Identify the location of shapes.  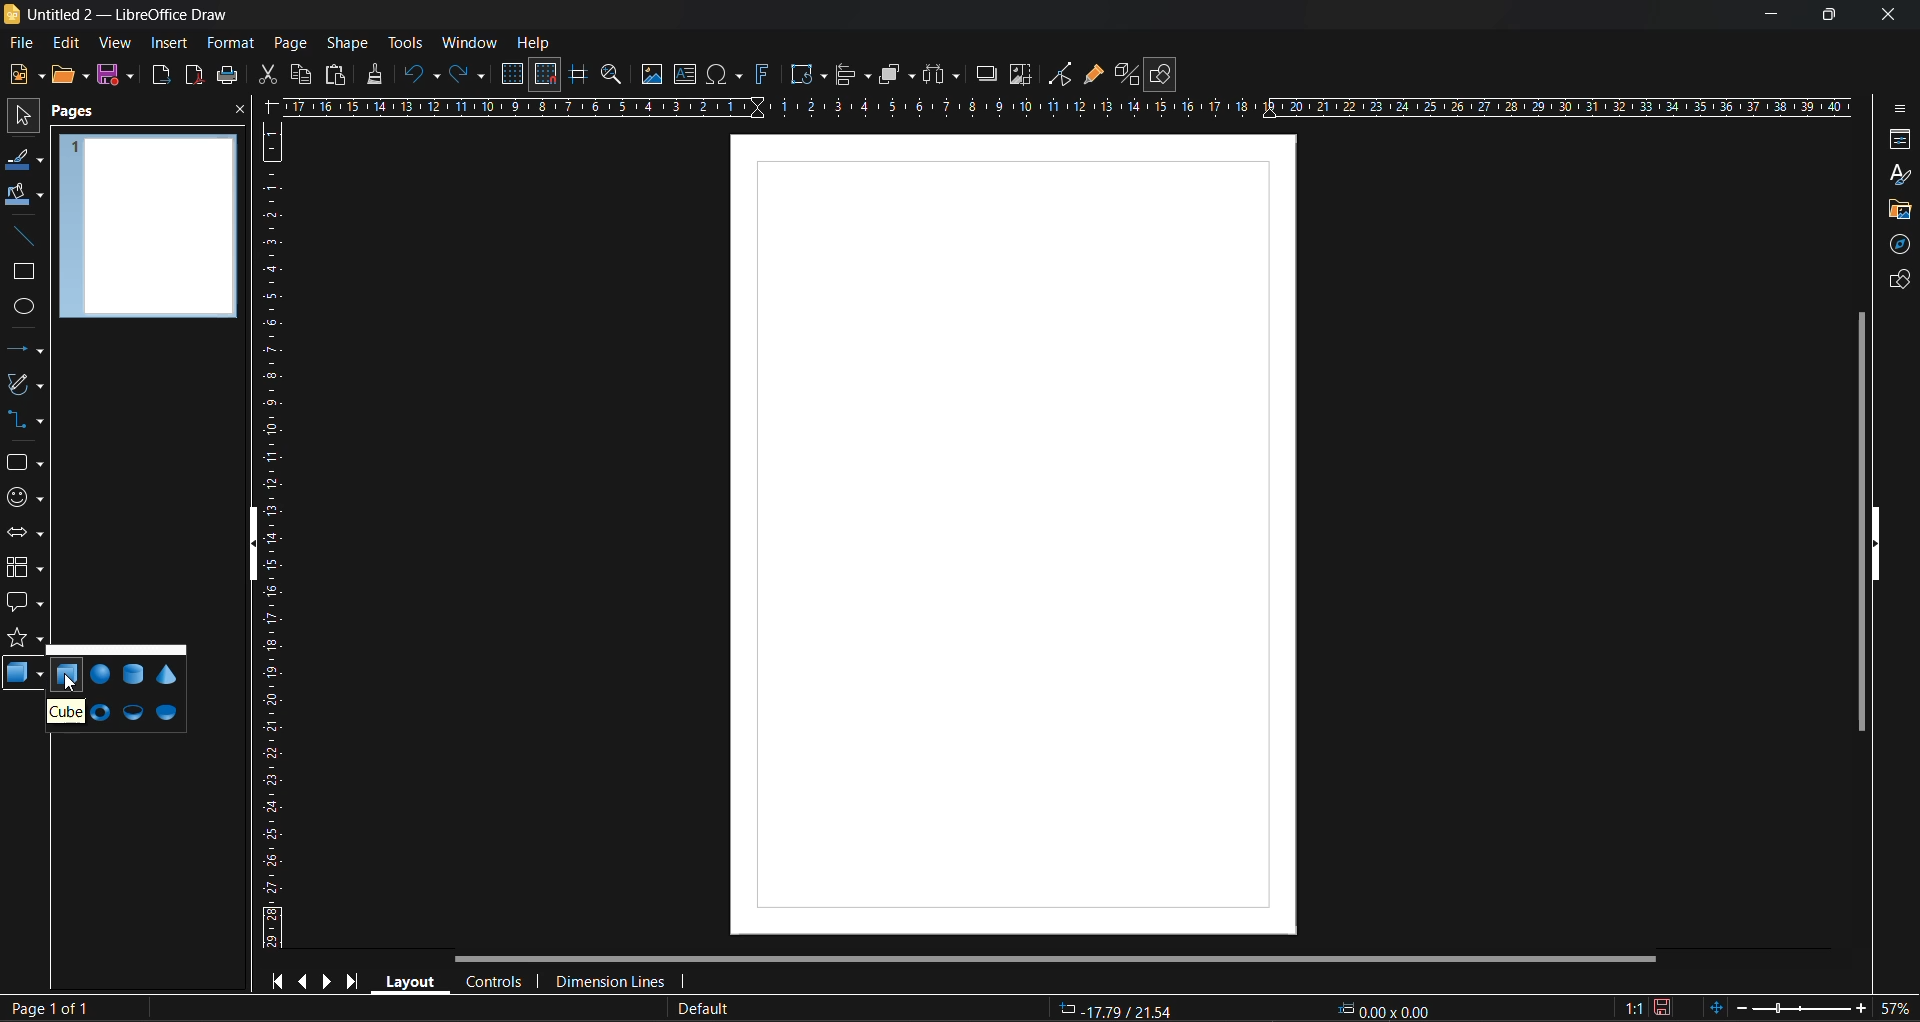
(23, 463).